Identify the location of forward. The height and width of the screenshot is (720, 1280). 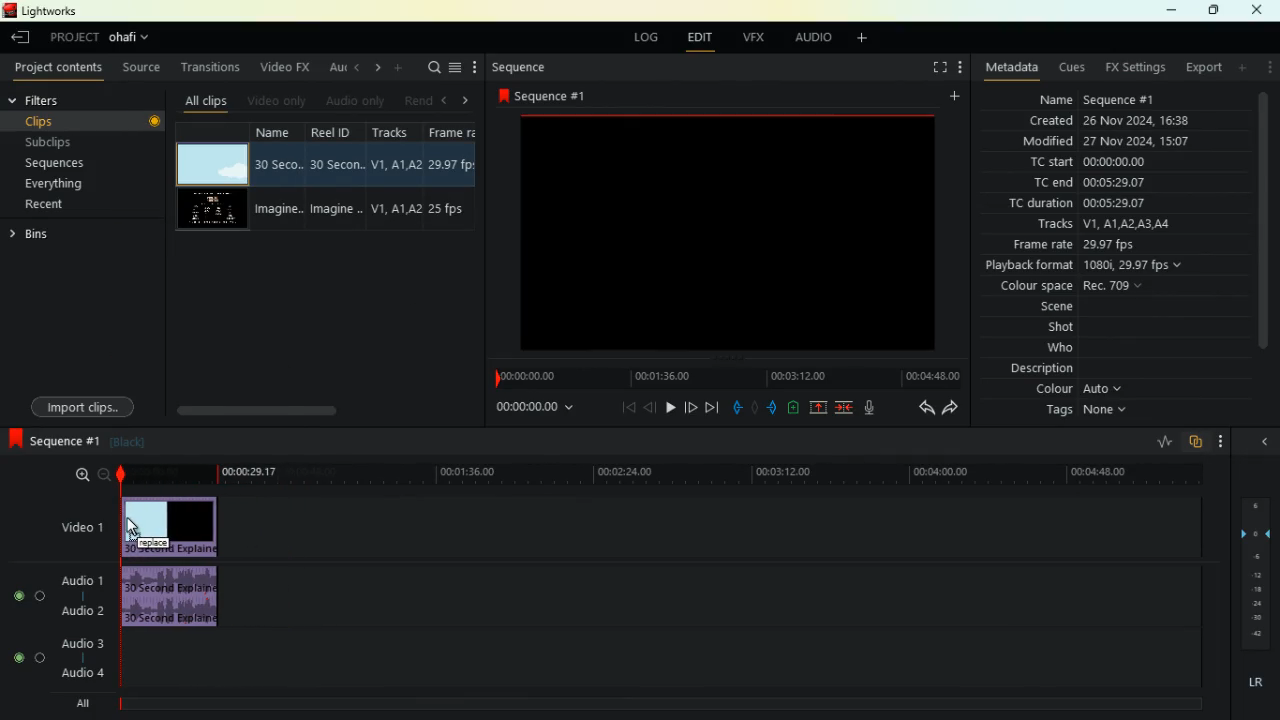
(954, 411).